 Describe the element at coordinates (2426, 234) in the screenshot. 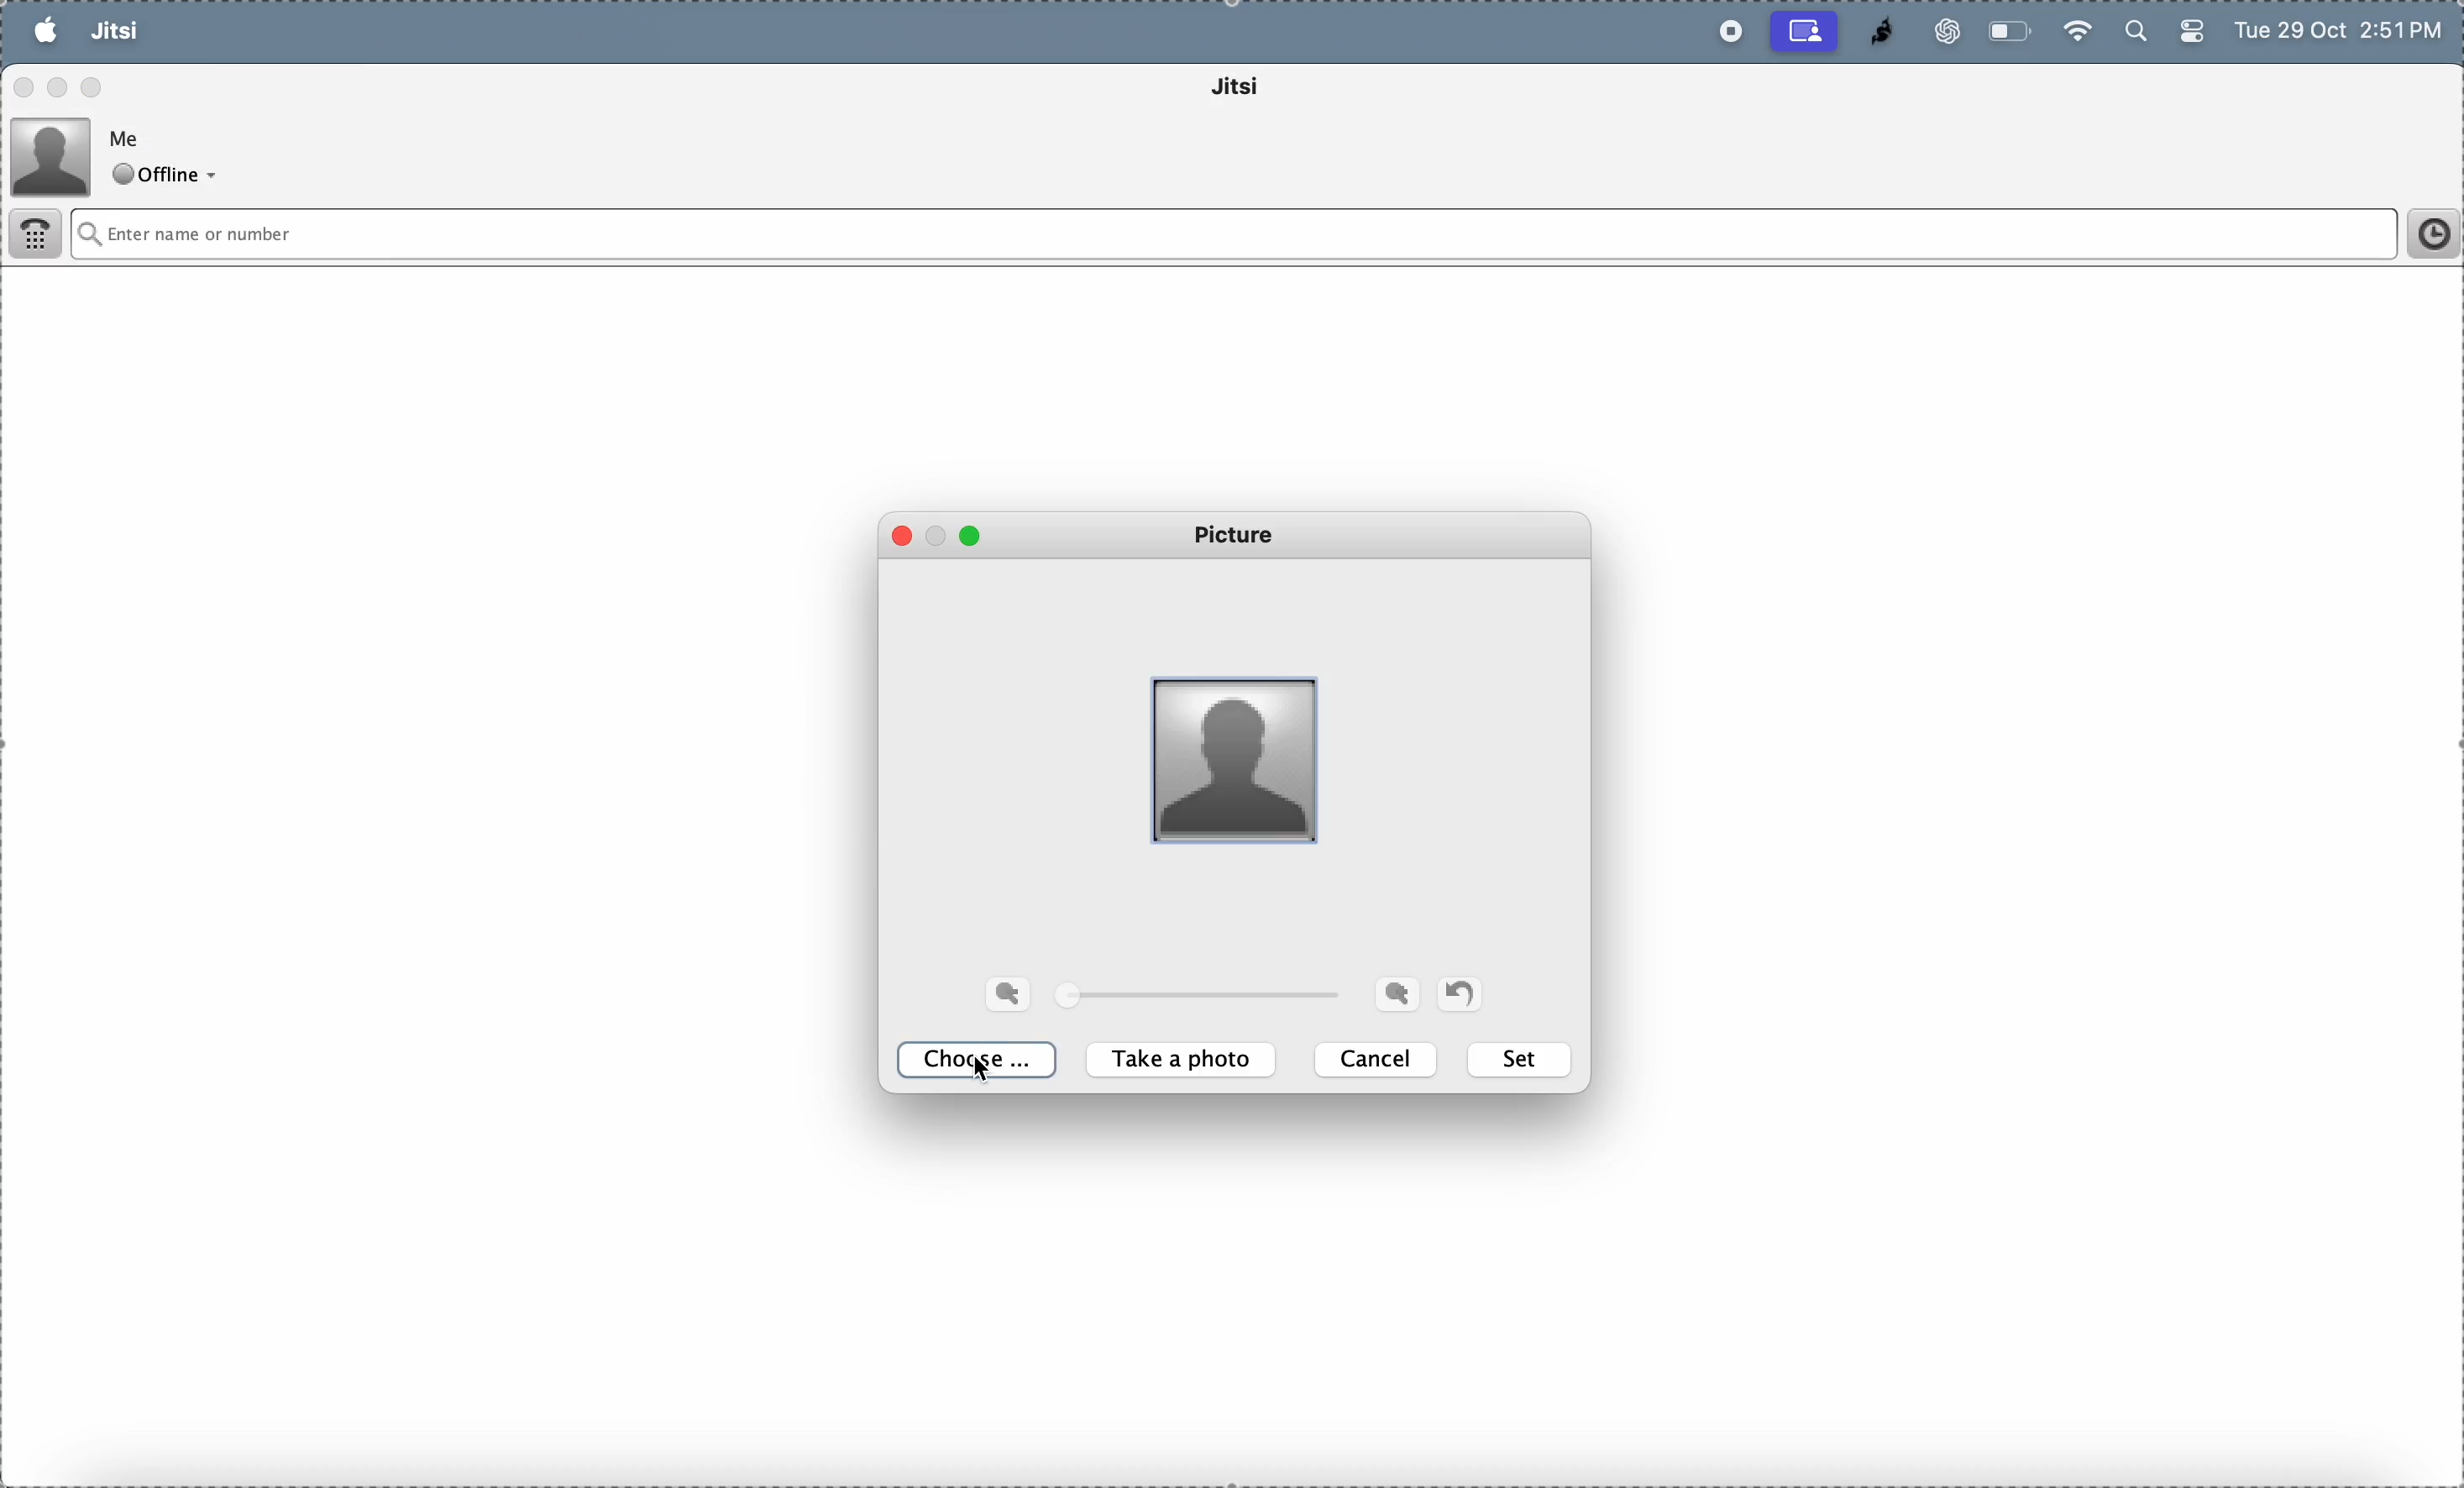

I see `time frame` at that location.